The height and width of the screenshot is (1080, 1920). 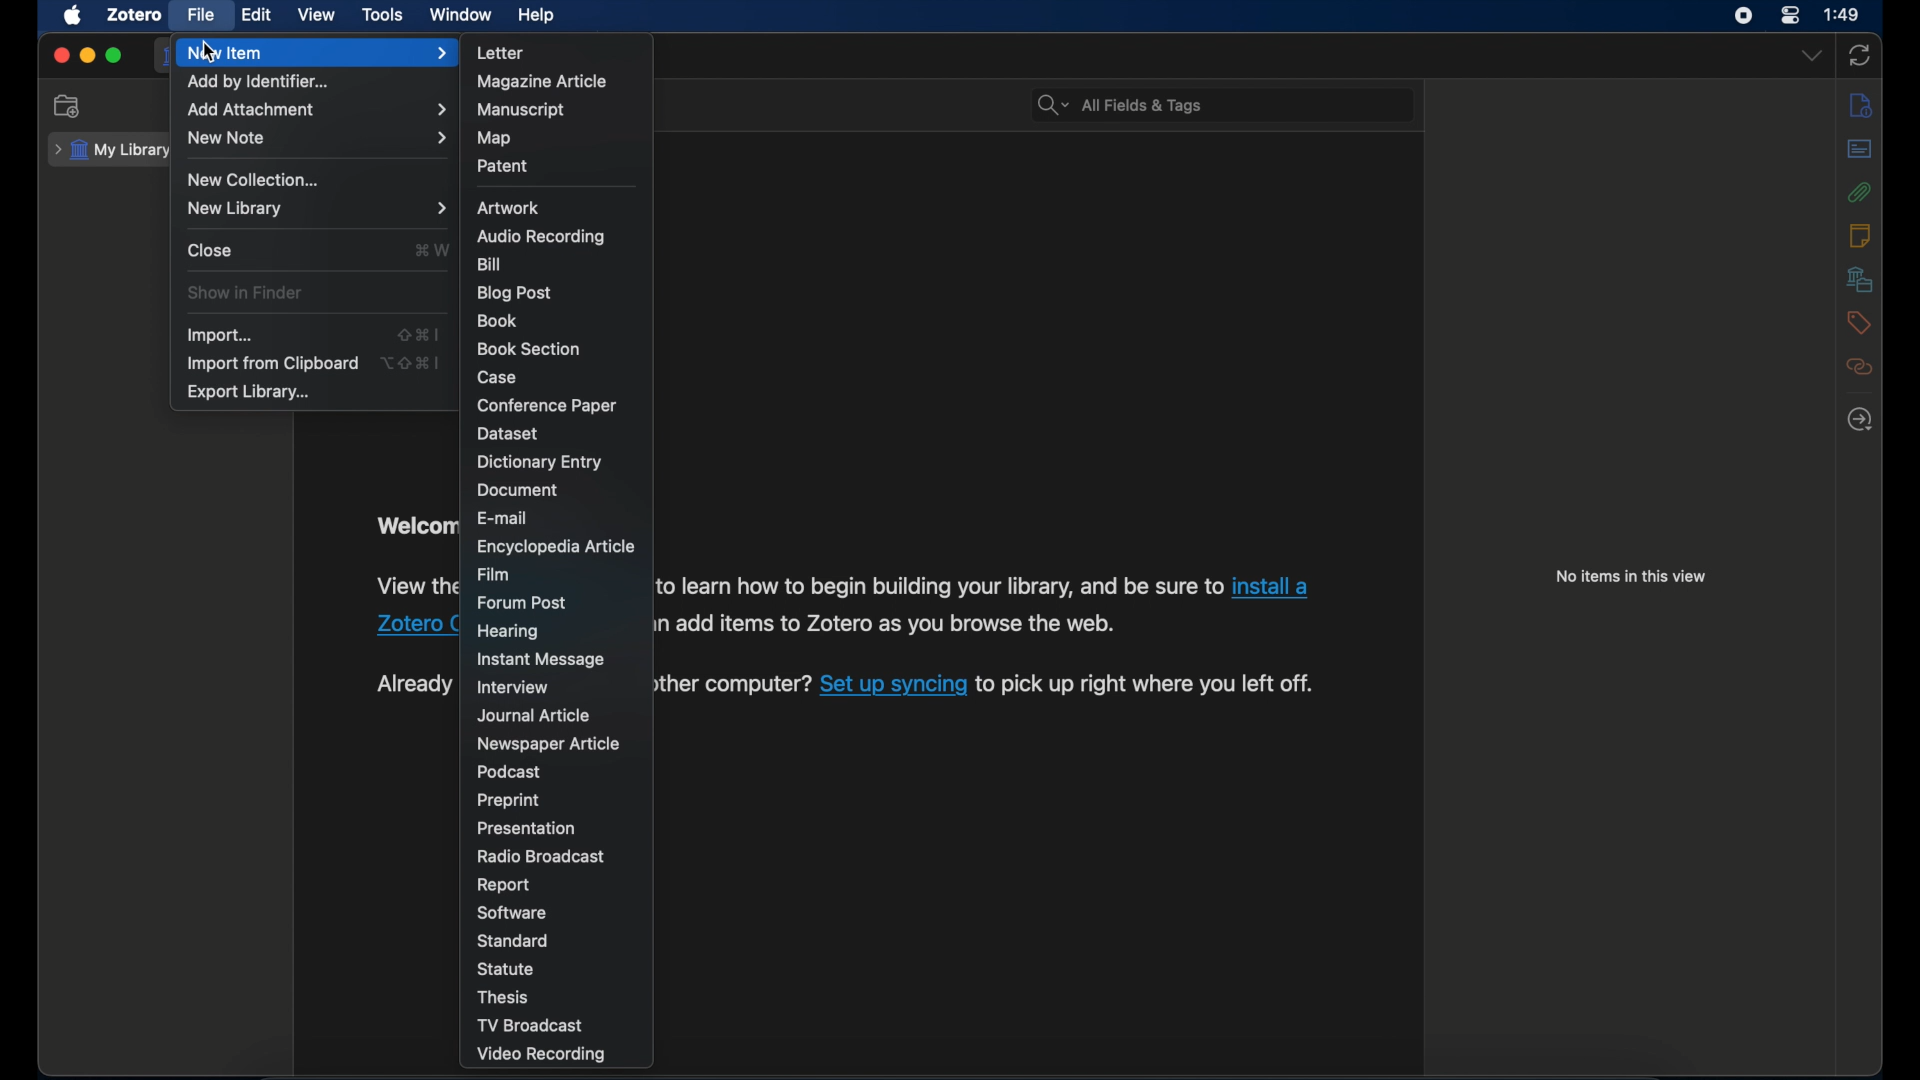 I want to click on to pick up right where you left off., so click(x=1148, y=684).